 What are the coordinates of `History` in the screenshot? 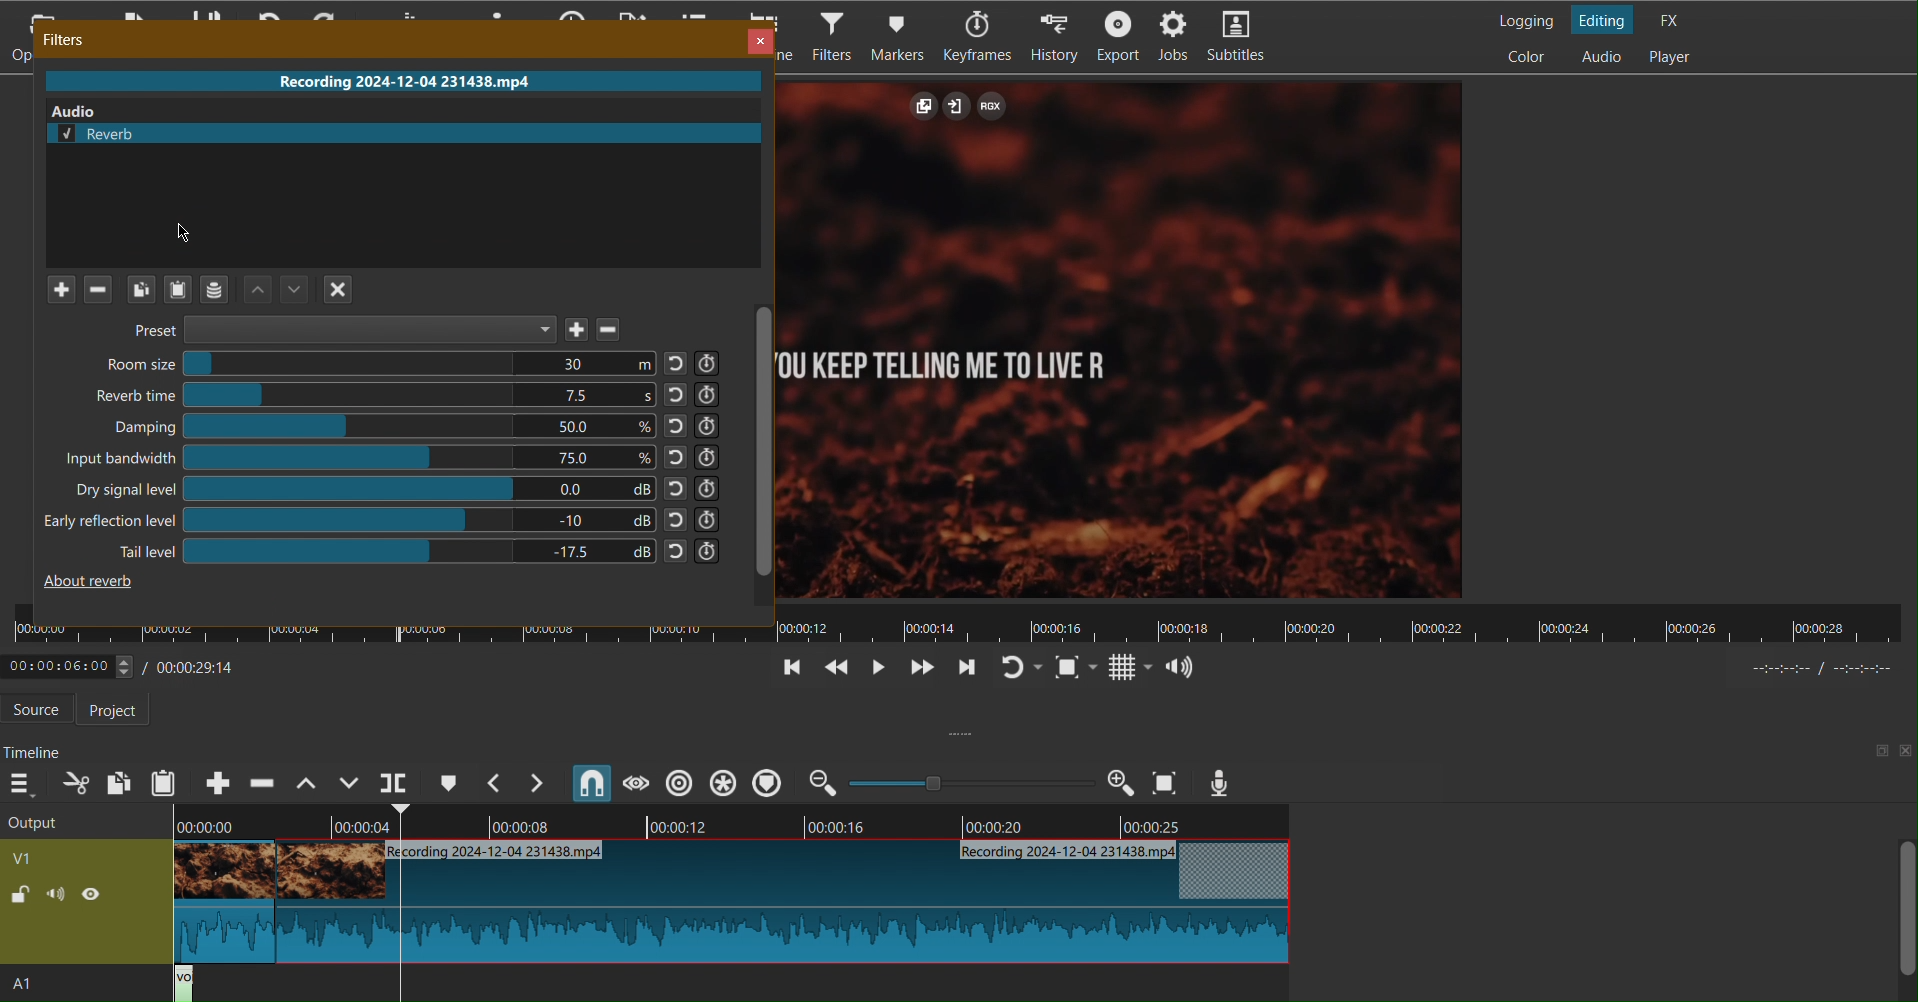 It's located at (1055, 36).